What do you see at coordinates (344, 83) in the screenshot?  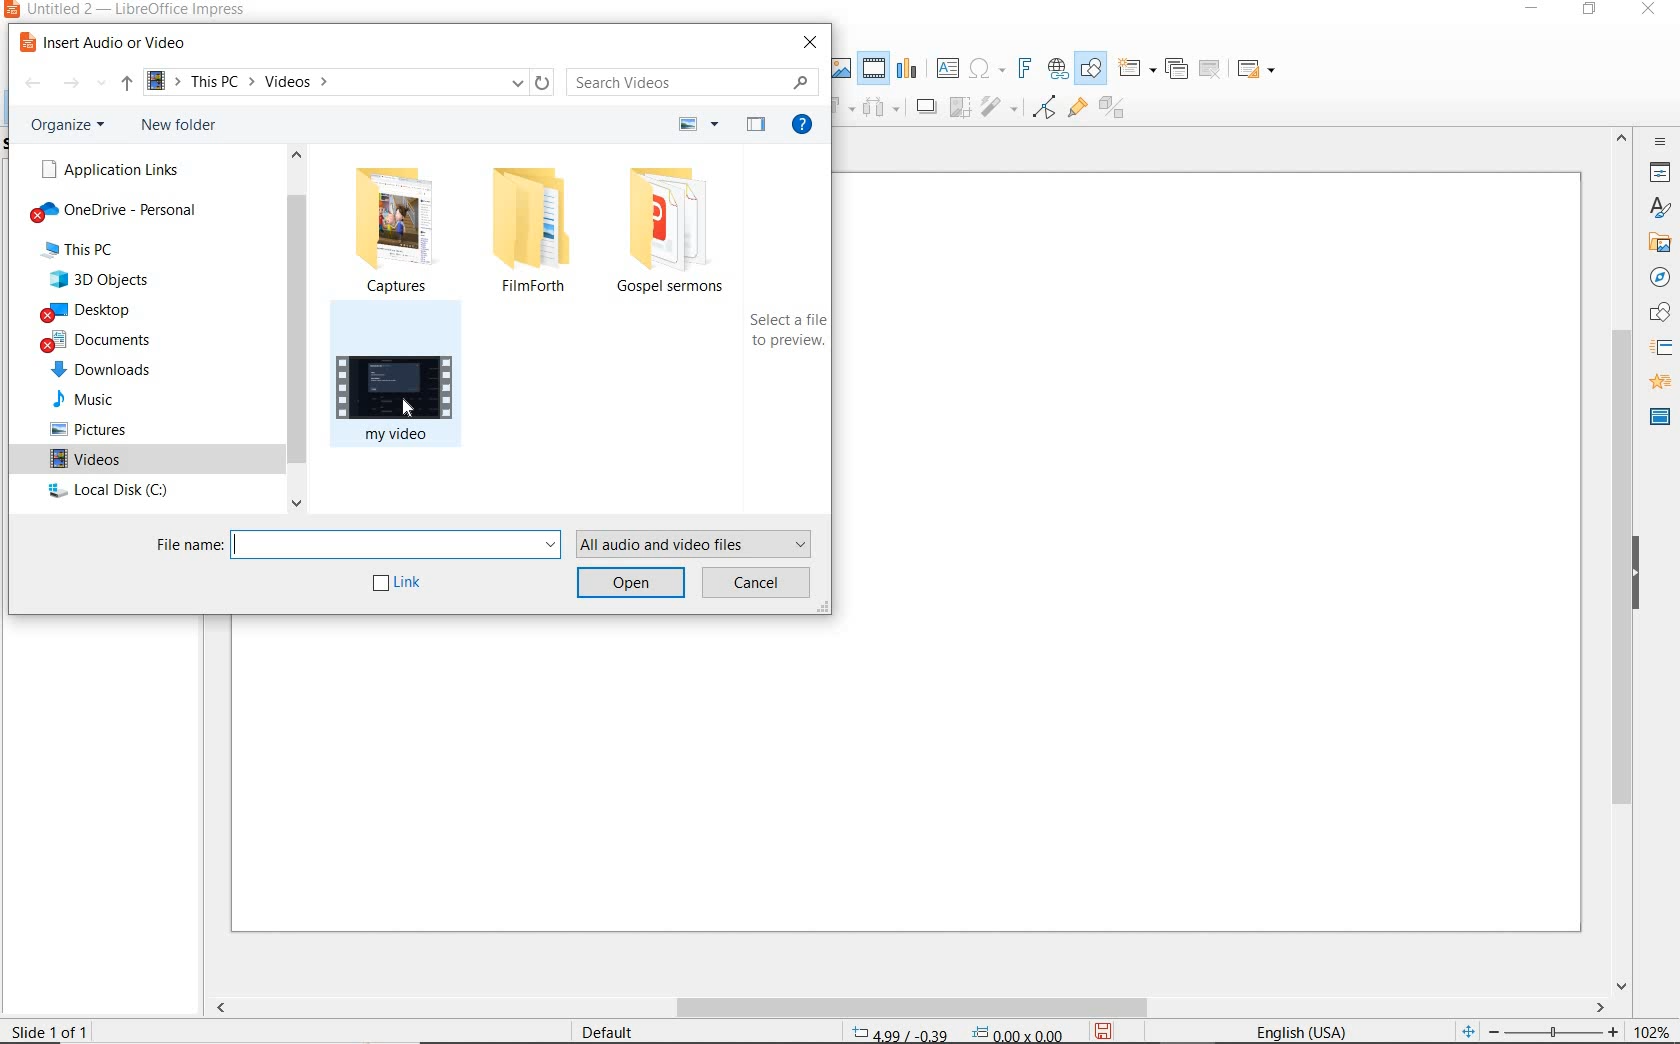 I see `PATH` at bounding box center [344, 83].